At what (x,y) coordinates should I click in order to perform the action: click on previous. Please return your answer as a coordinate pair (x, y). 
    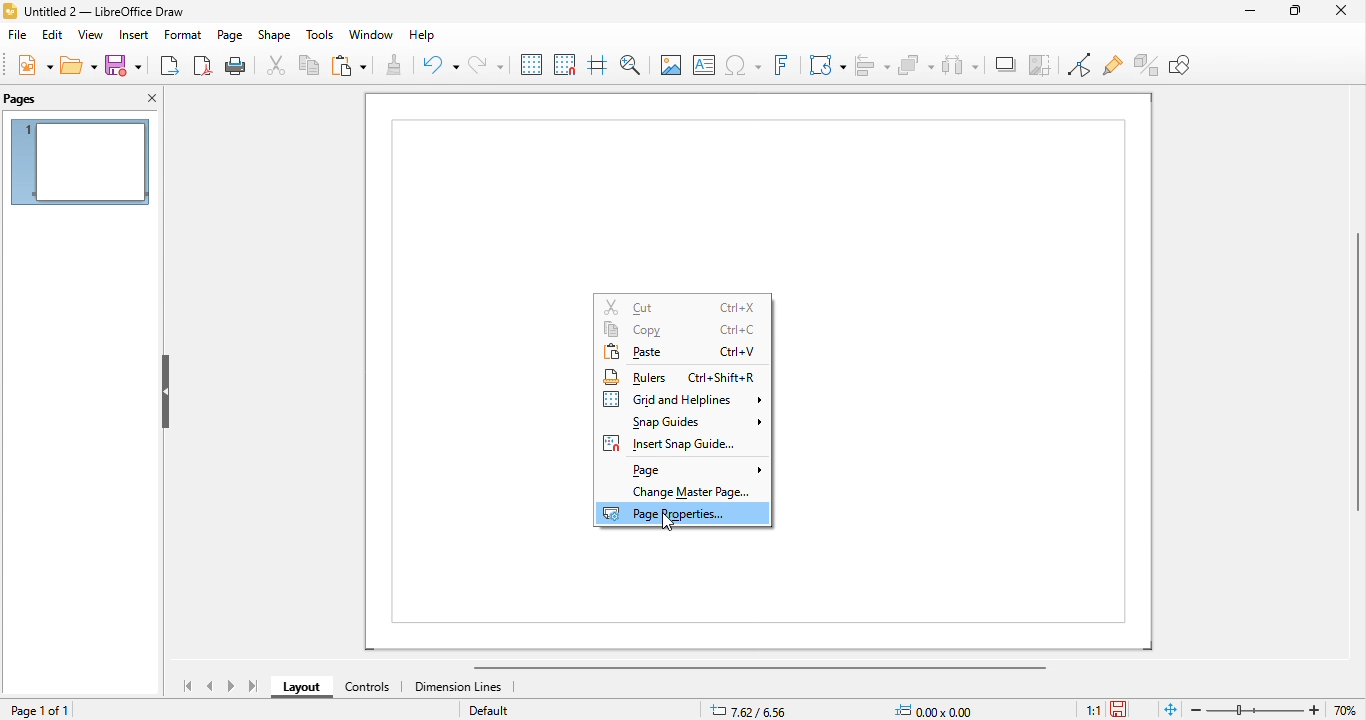
    Looking at the image, I should click on (212, 687).